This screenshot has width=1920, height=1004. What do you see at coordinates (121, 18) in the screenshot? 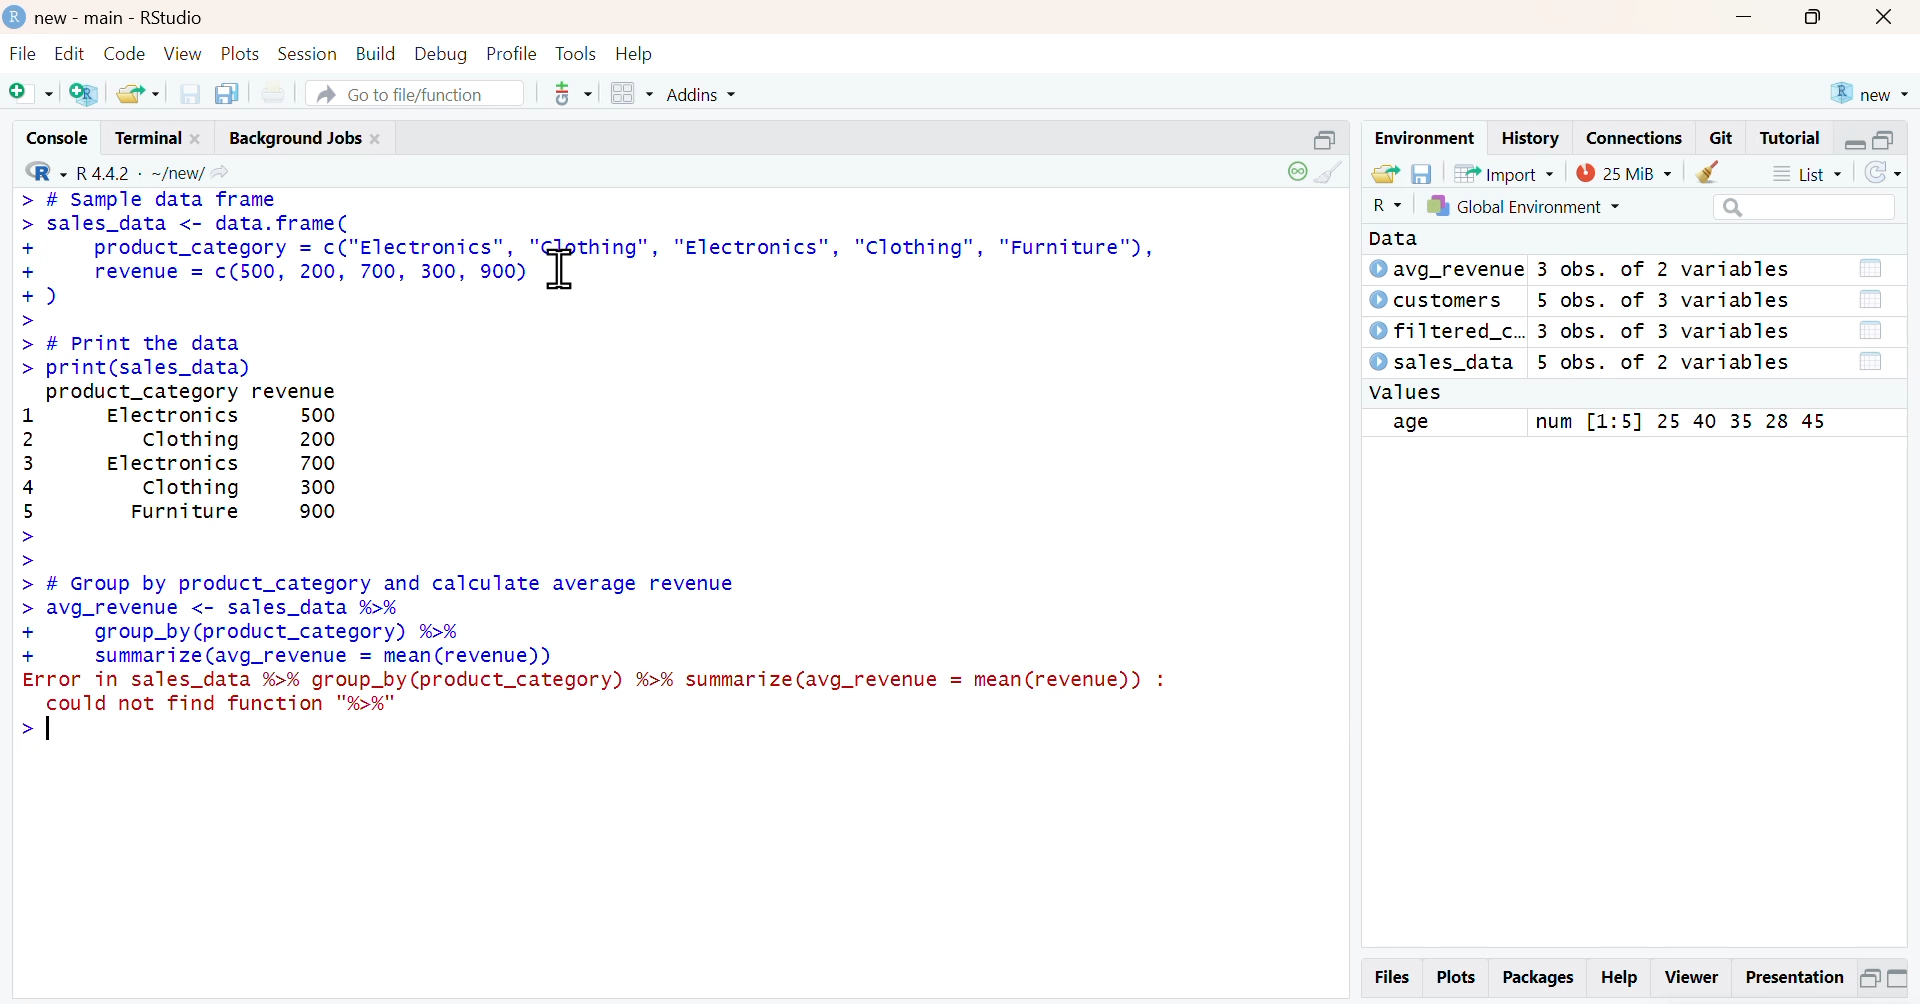
I see `new - main - RStudio` at bounding box center [121, 18].